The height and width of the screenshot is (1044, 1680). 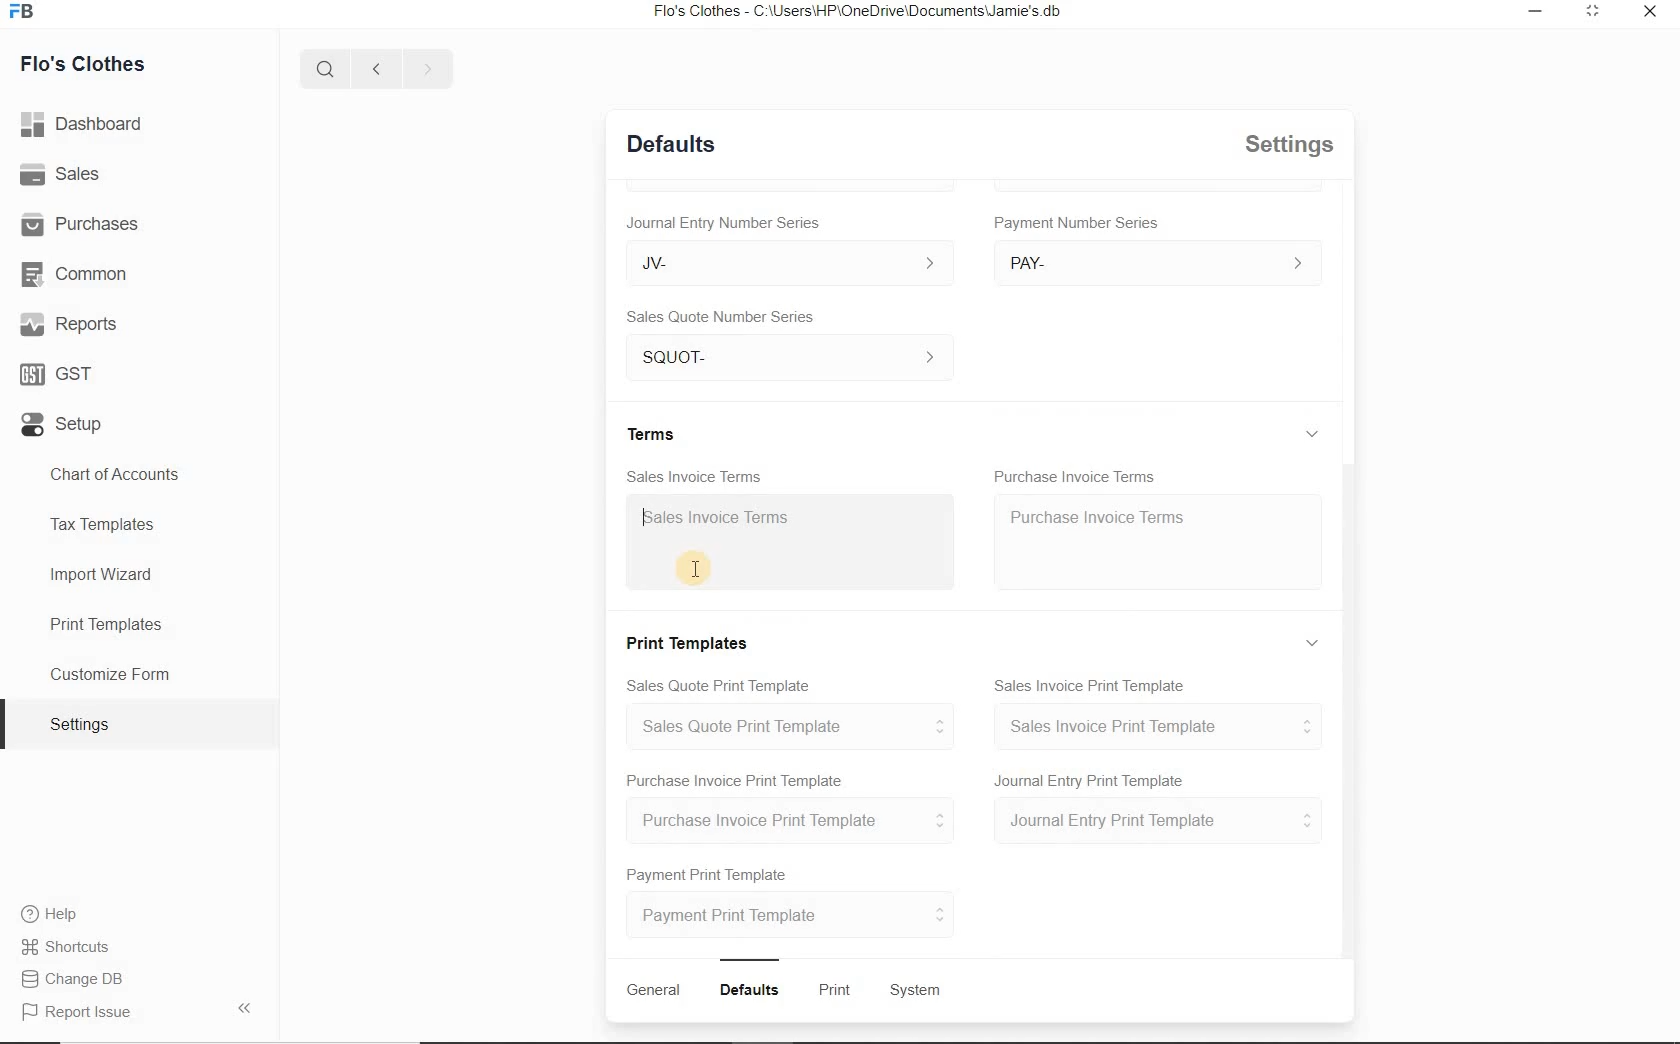 What do you see at coordinates (736, 782) in the screenshot?
I see `Purchase Invoice Print Template` at bounding box center [736, 782].